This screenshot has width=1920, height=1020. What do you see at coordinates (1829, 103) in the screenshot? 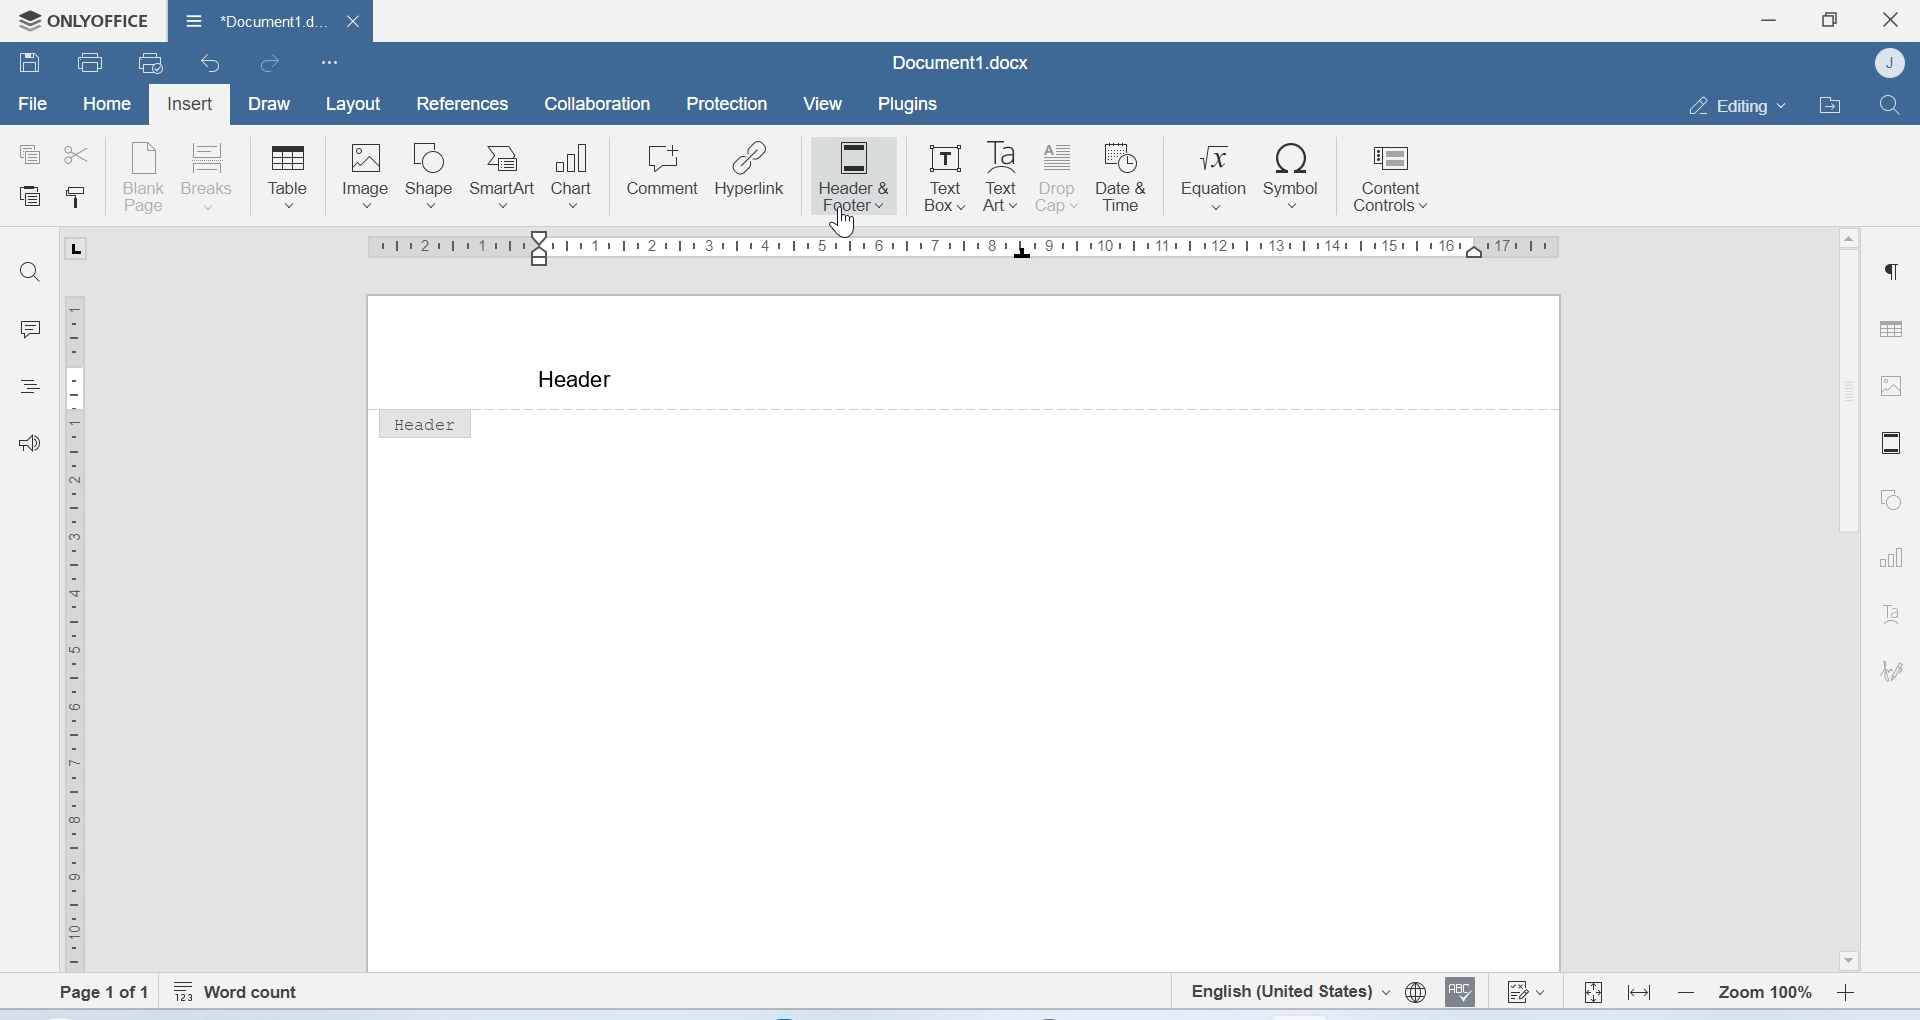
I see `Open file location` at bounding box center [1829, 103].